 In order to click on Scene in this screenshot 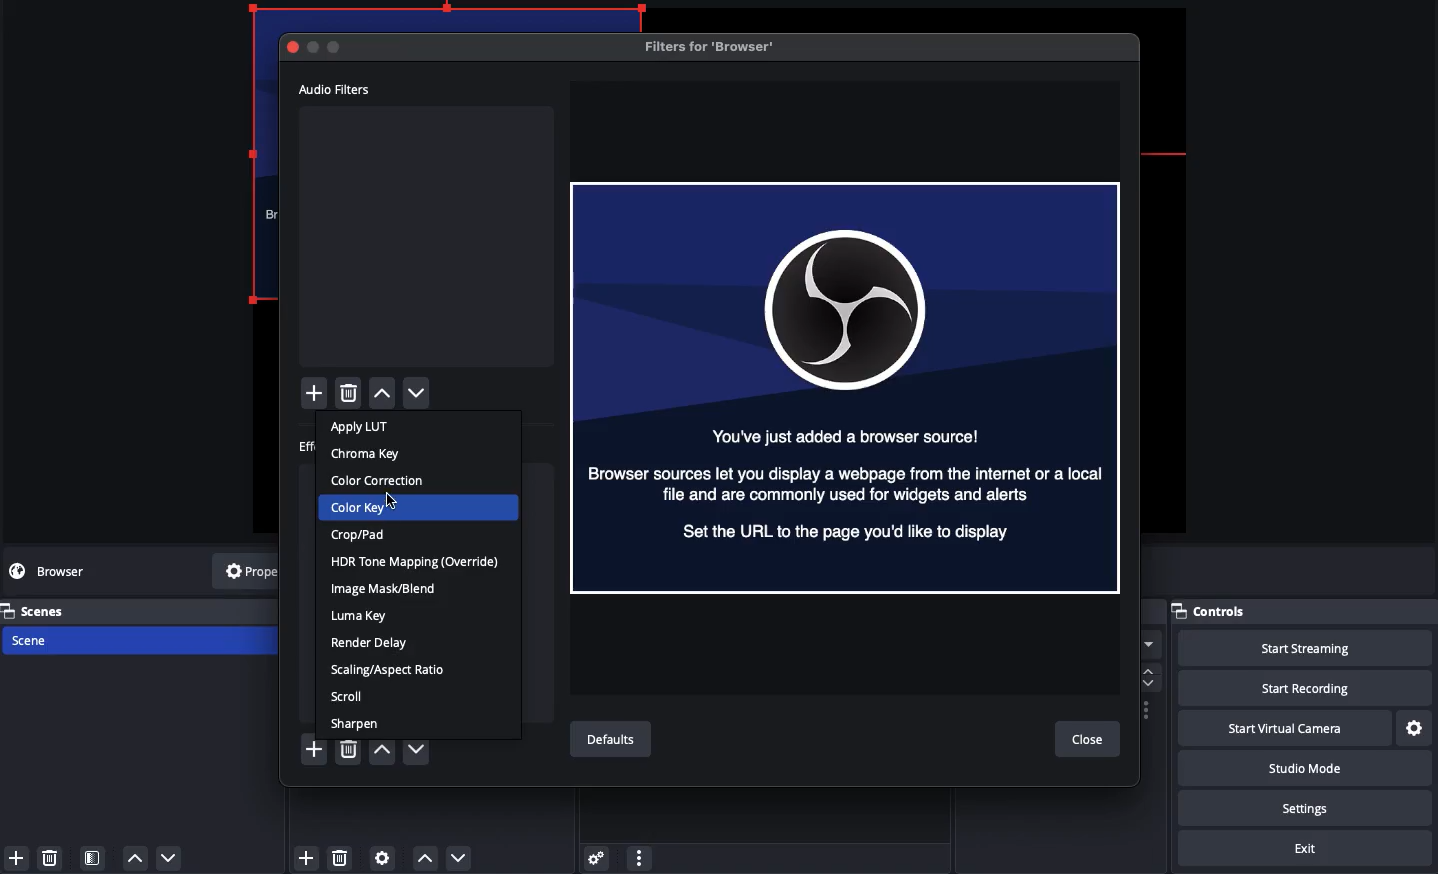, I will do `click(41, 639)`.